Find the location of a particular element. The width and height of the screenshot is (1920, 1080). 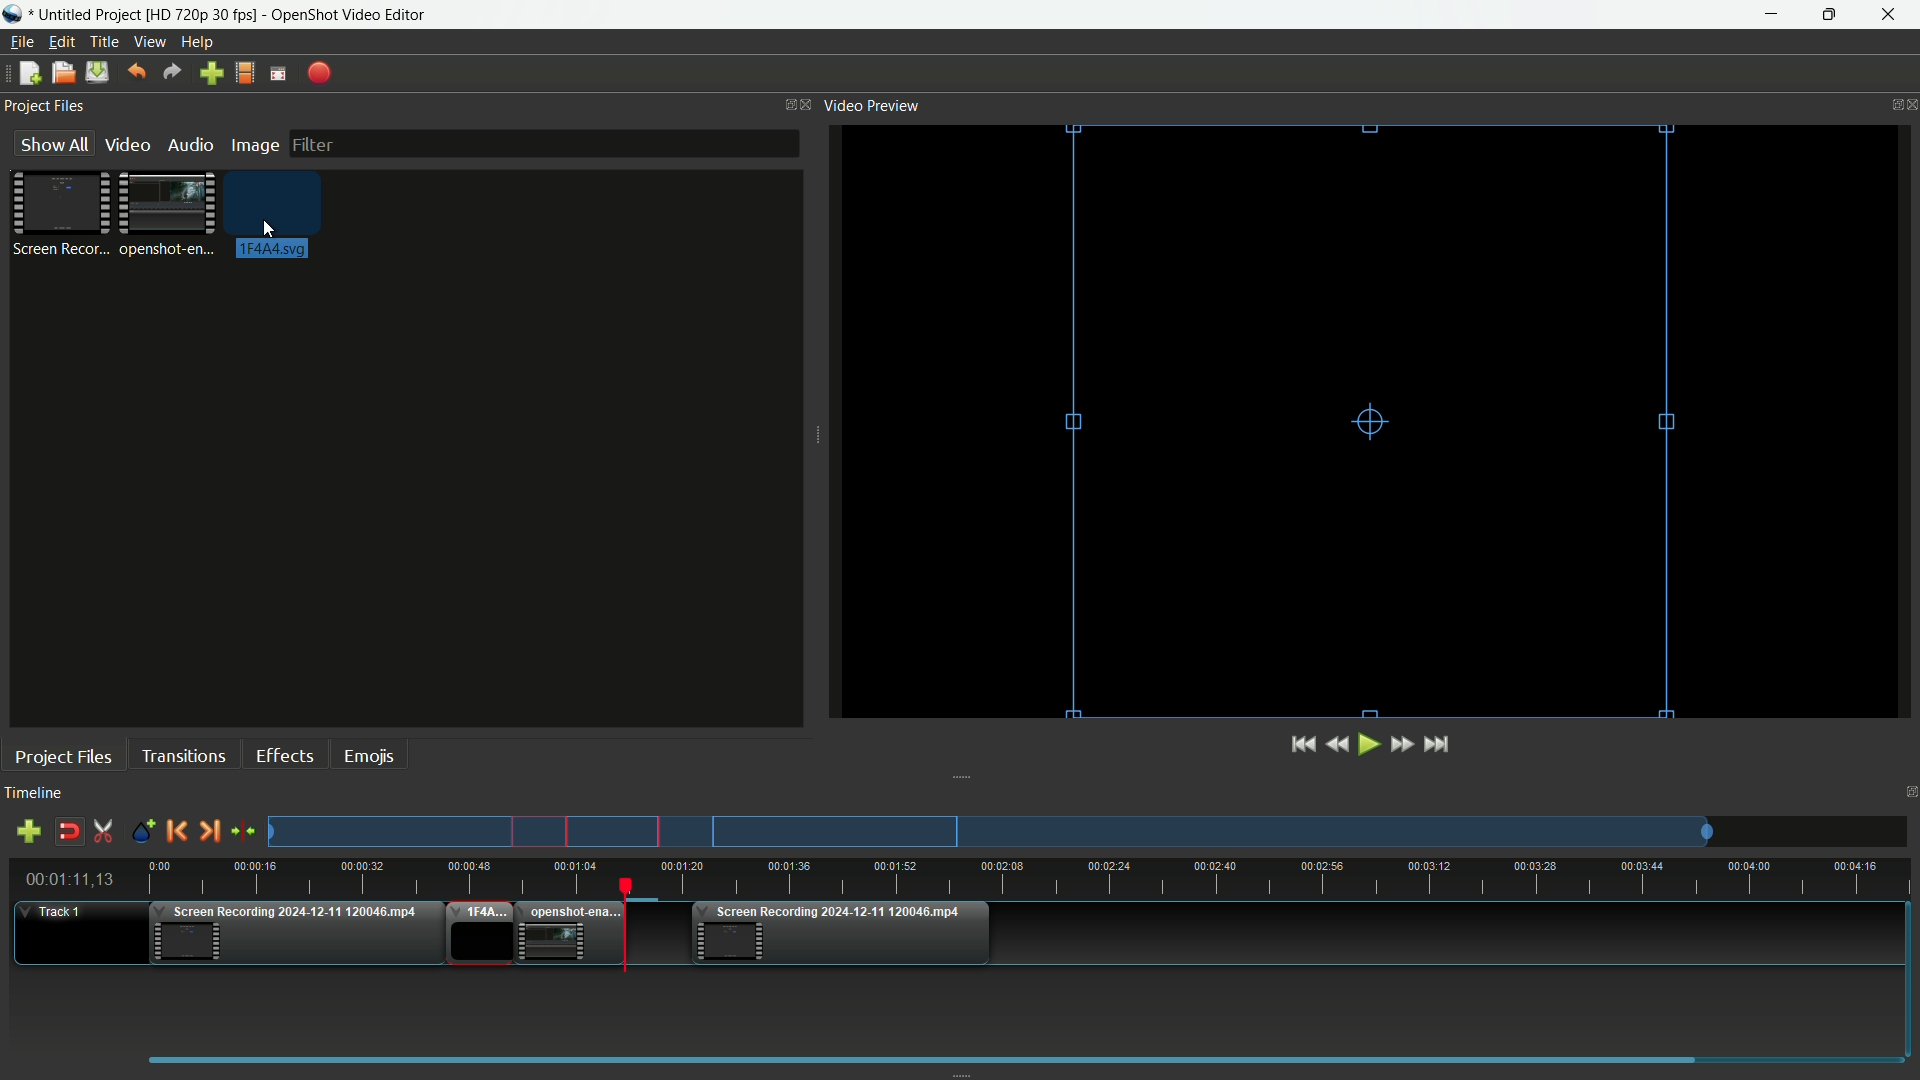

filter bar is located at coordinates (542, 141).